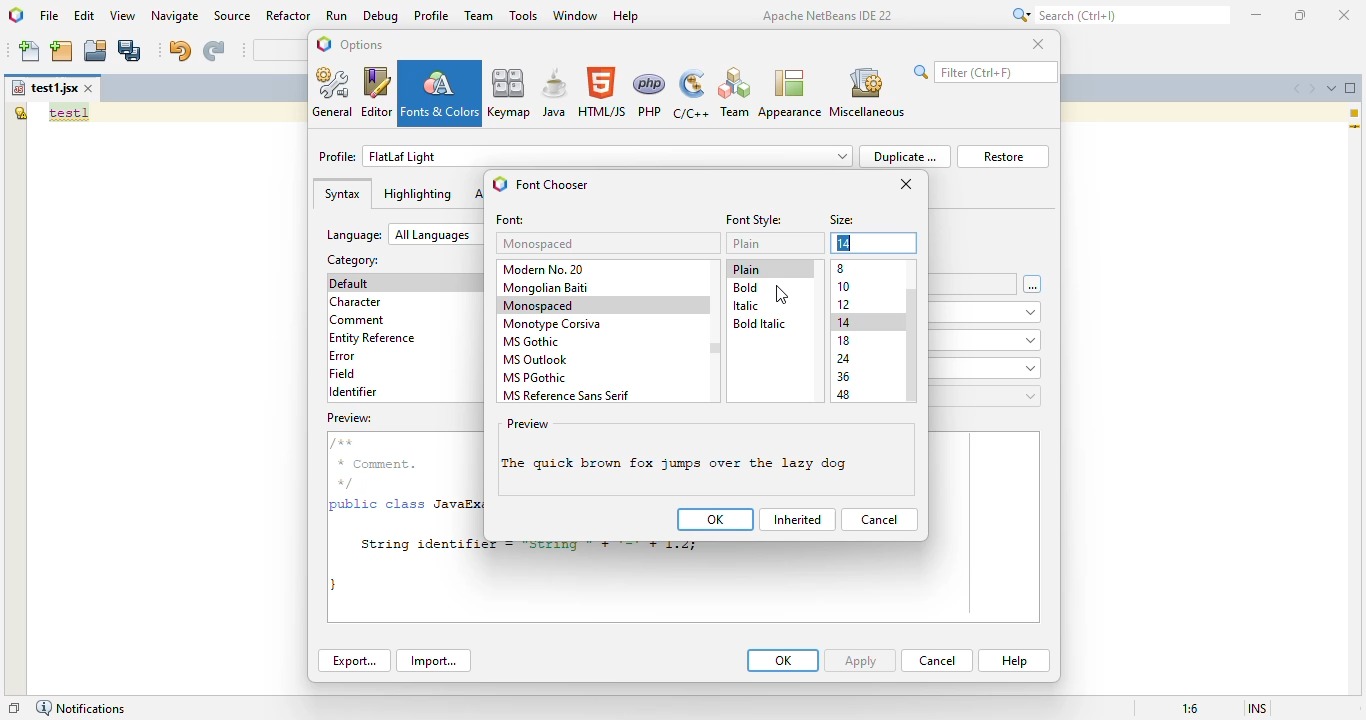 This screenshot has width=1366, height=720. What do you see at coordinates (379, 507) in the screenshot?
I see `public class` at bounding box center [379, 507].